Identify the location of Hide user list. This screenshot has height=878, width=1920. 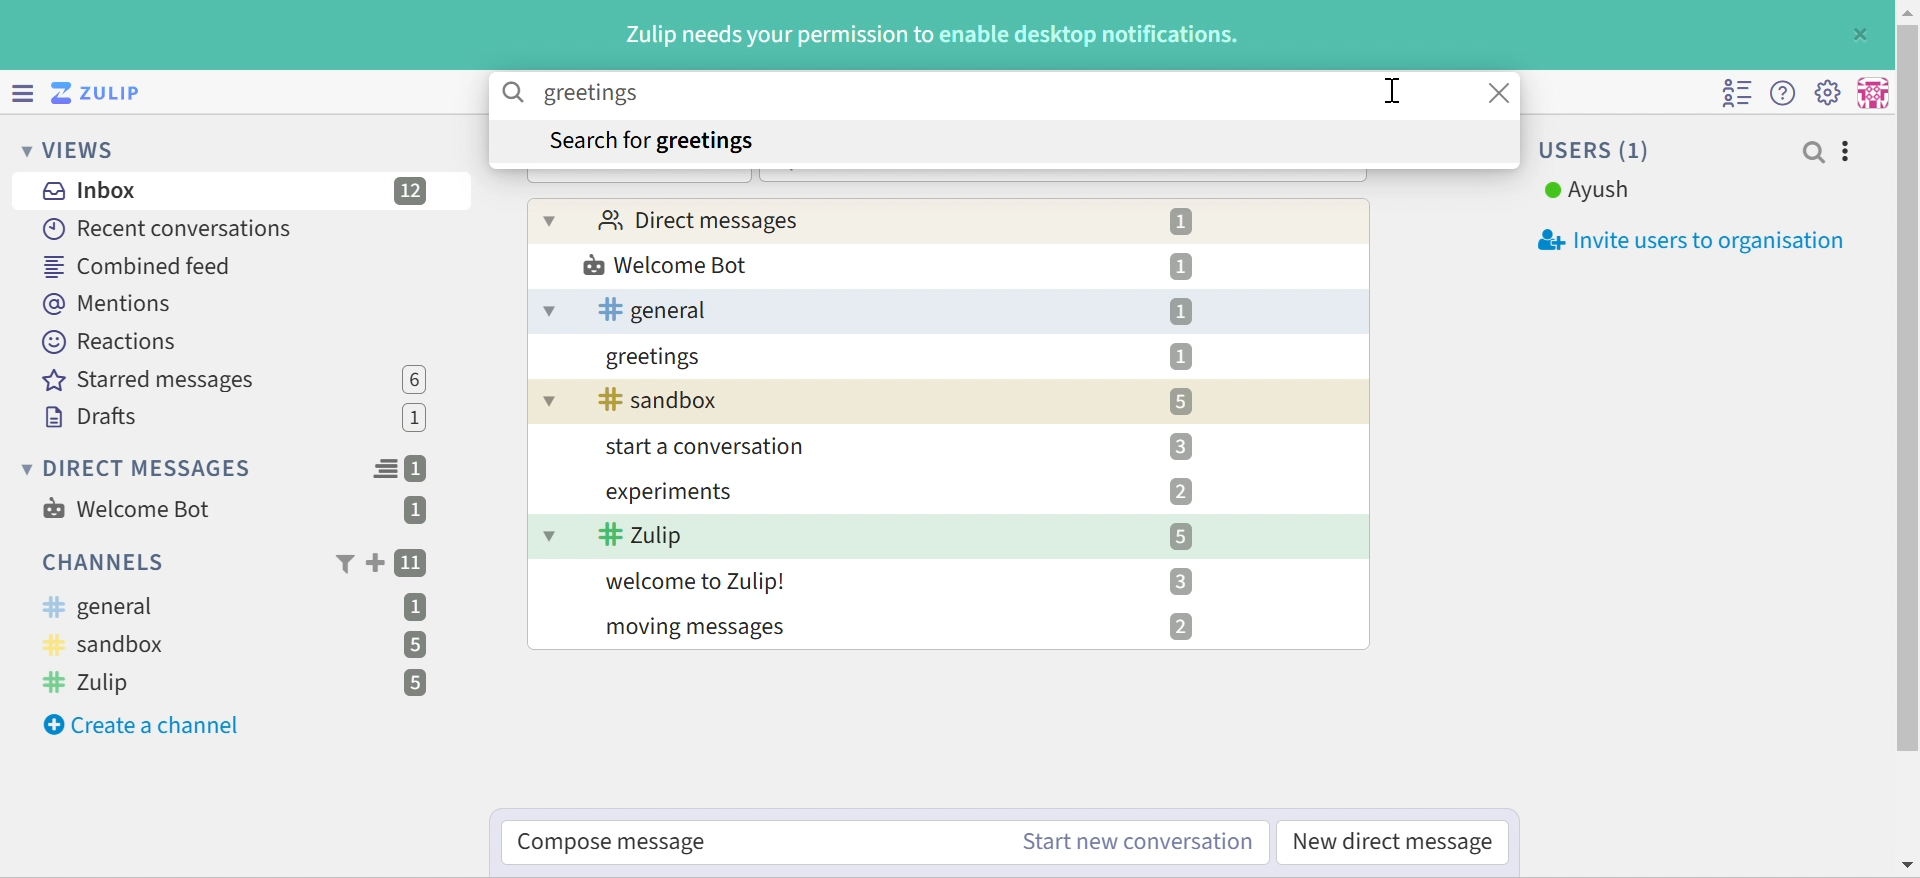
(1737, 94).